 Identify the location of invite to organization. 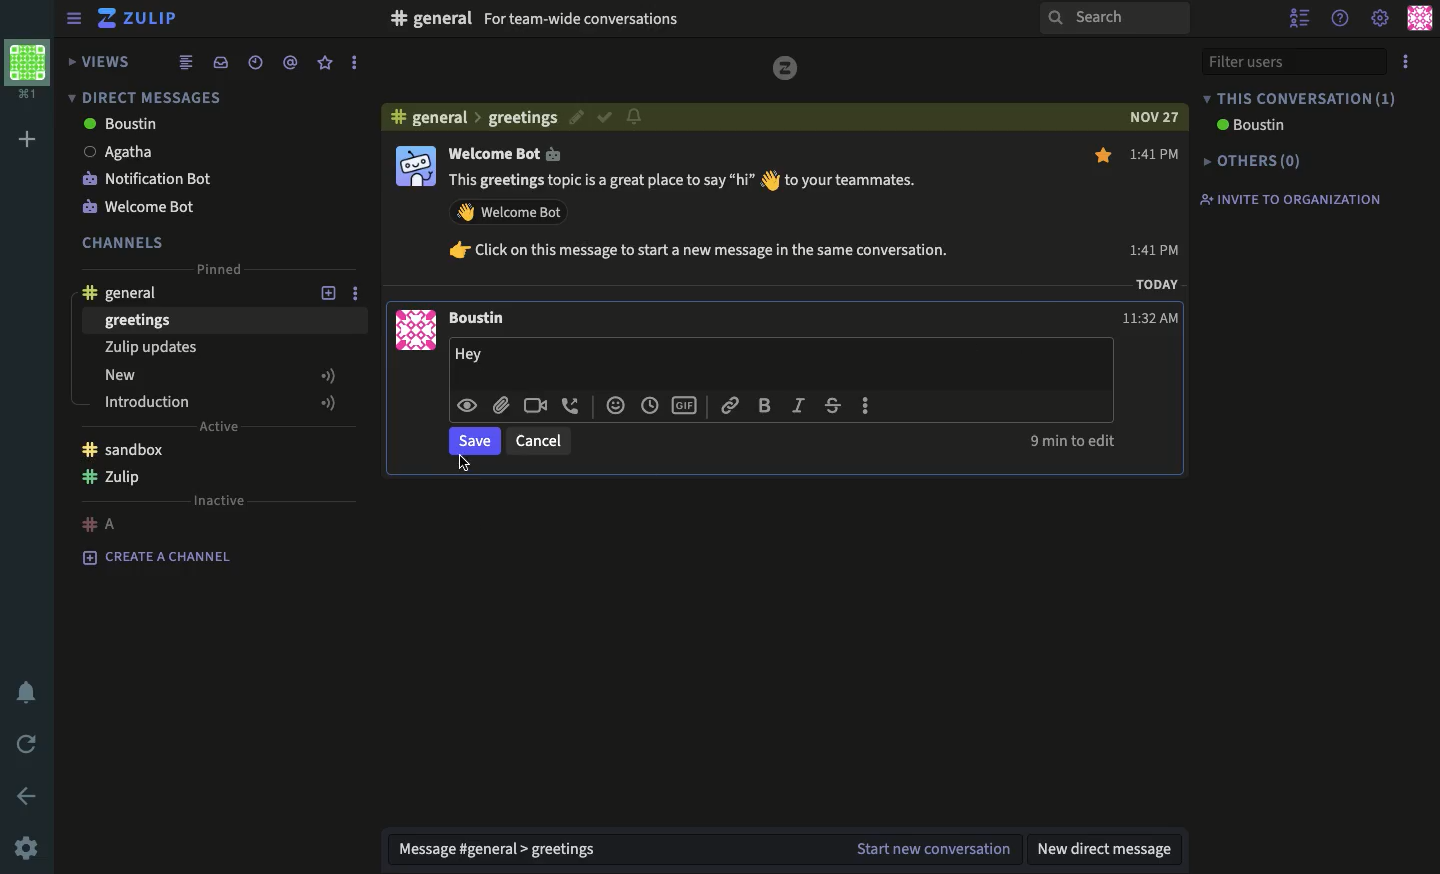
(1292, 198).